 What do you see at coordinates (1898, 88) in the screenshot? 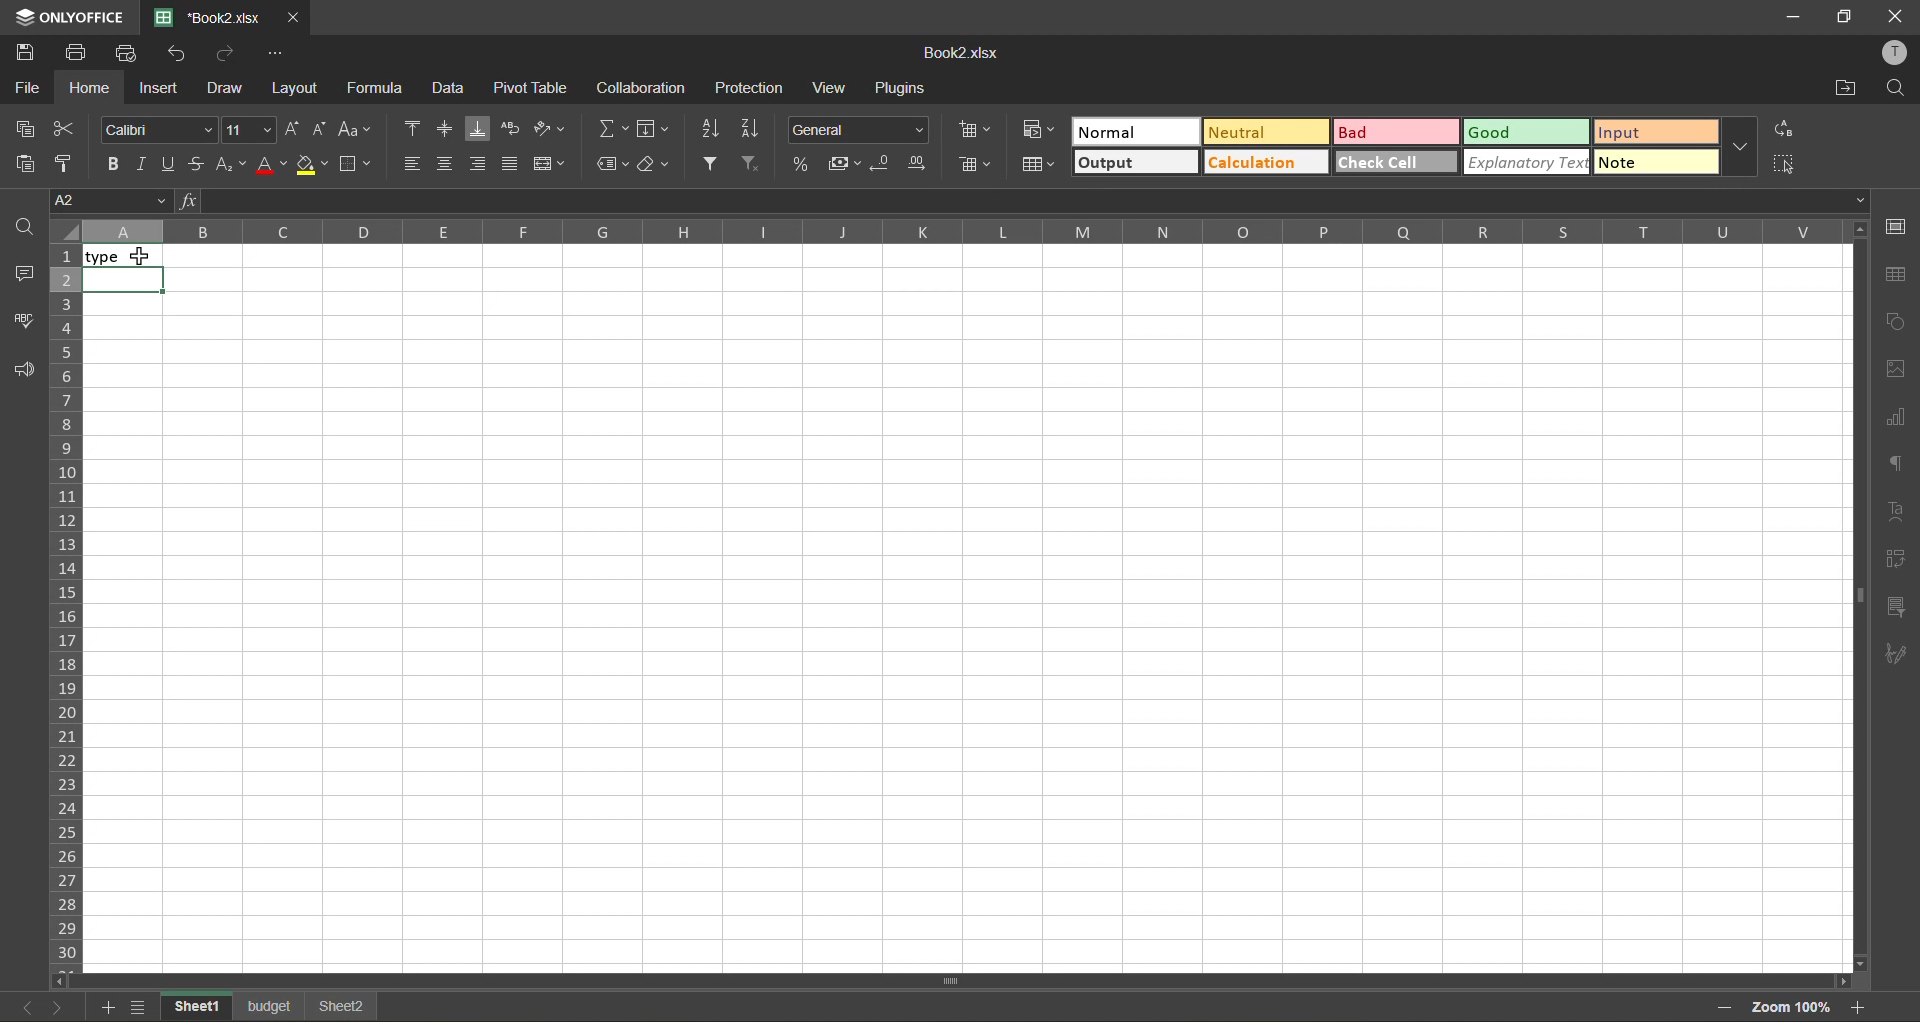
I see `find` at bounding box center [1898, 88].